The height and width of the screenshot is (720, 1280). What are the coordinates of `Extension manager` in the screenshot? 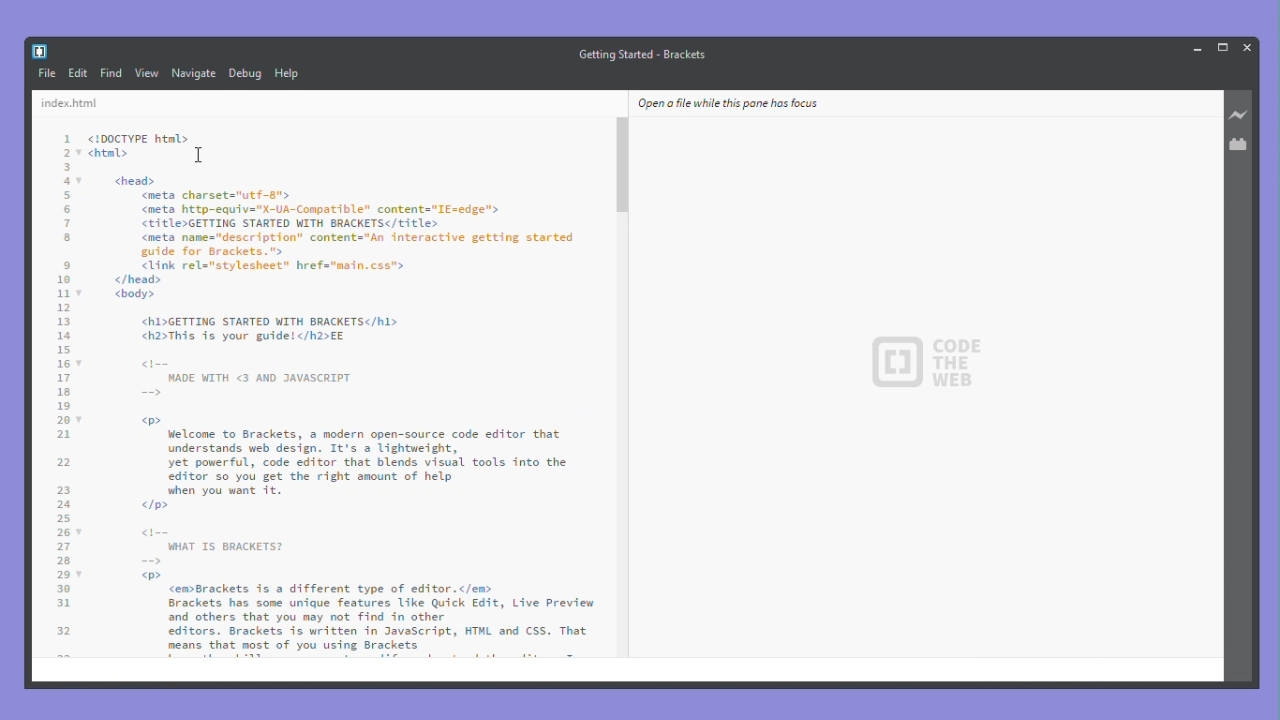 It's located at (1241, 144).